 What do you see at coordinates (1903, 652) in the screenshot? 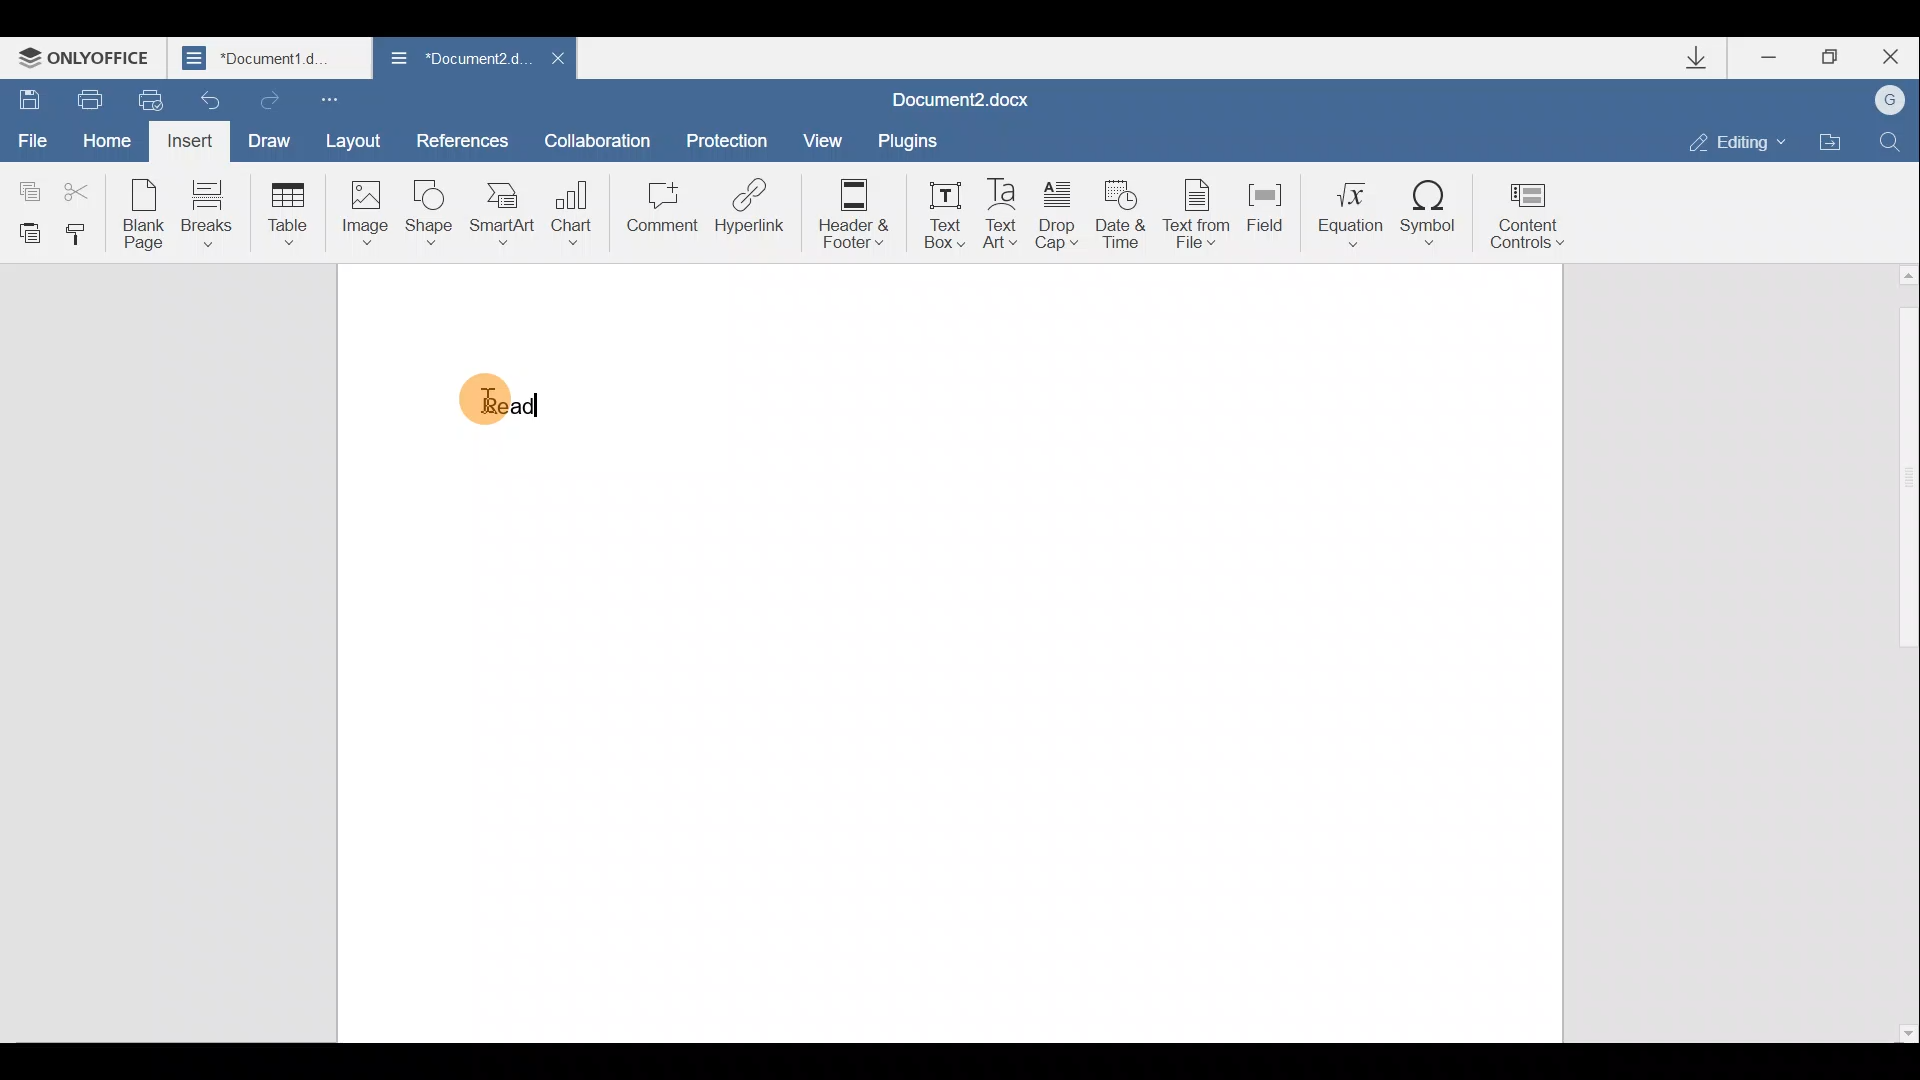
I see `Scroll bar` at bounding box center [1903, 652].